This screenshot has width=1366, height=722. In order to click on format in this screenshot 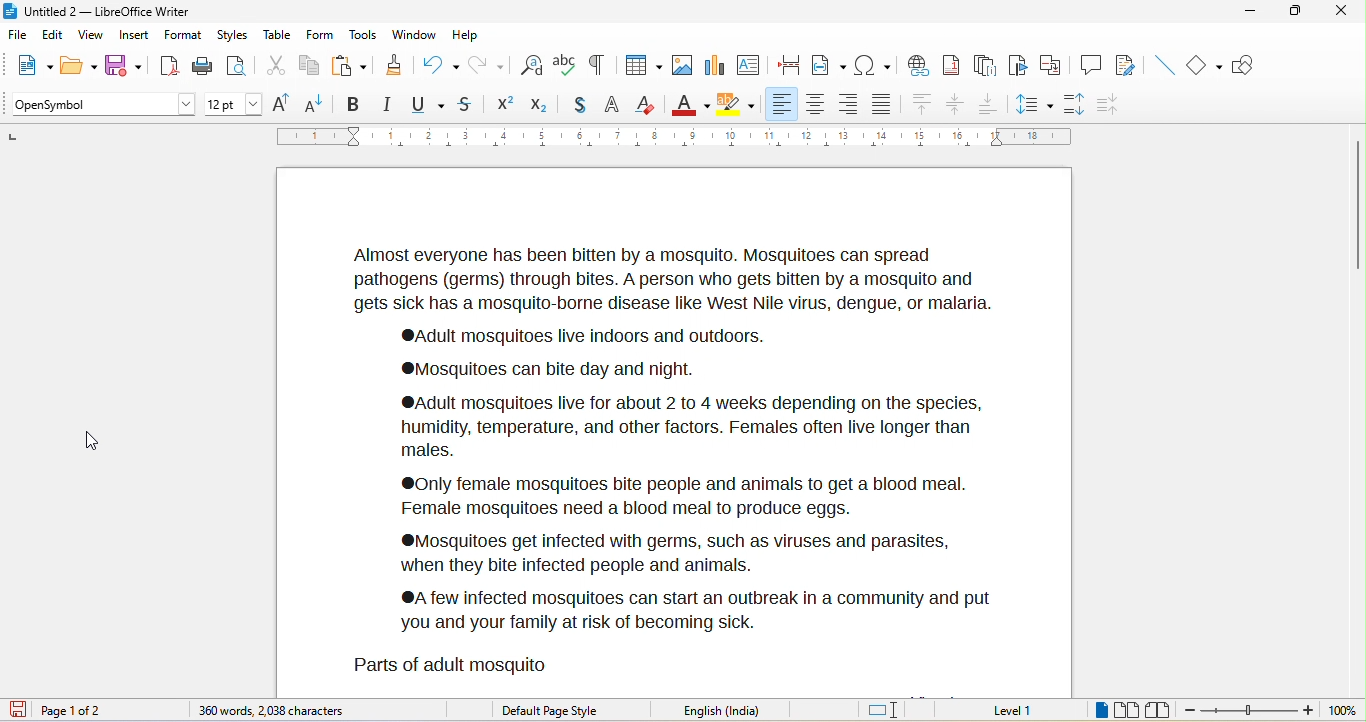, I will do `click(182, 35)`.